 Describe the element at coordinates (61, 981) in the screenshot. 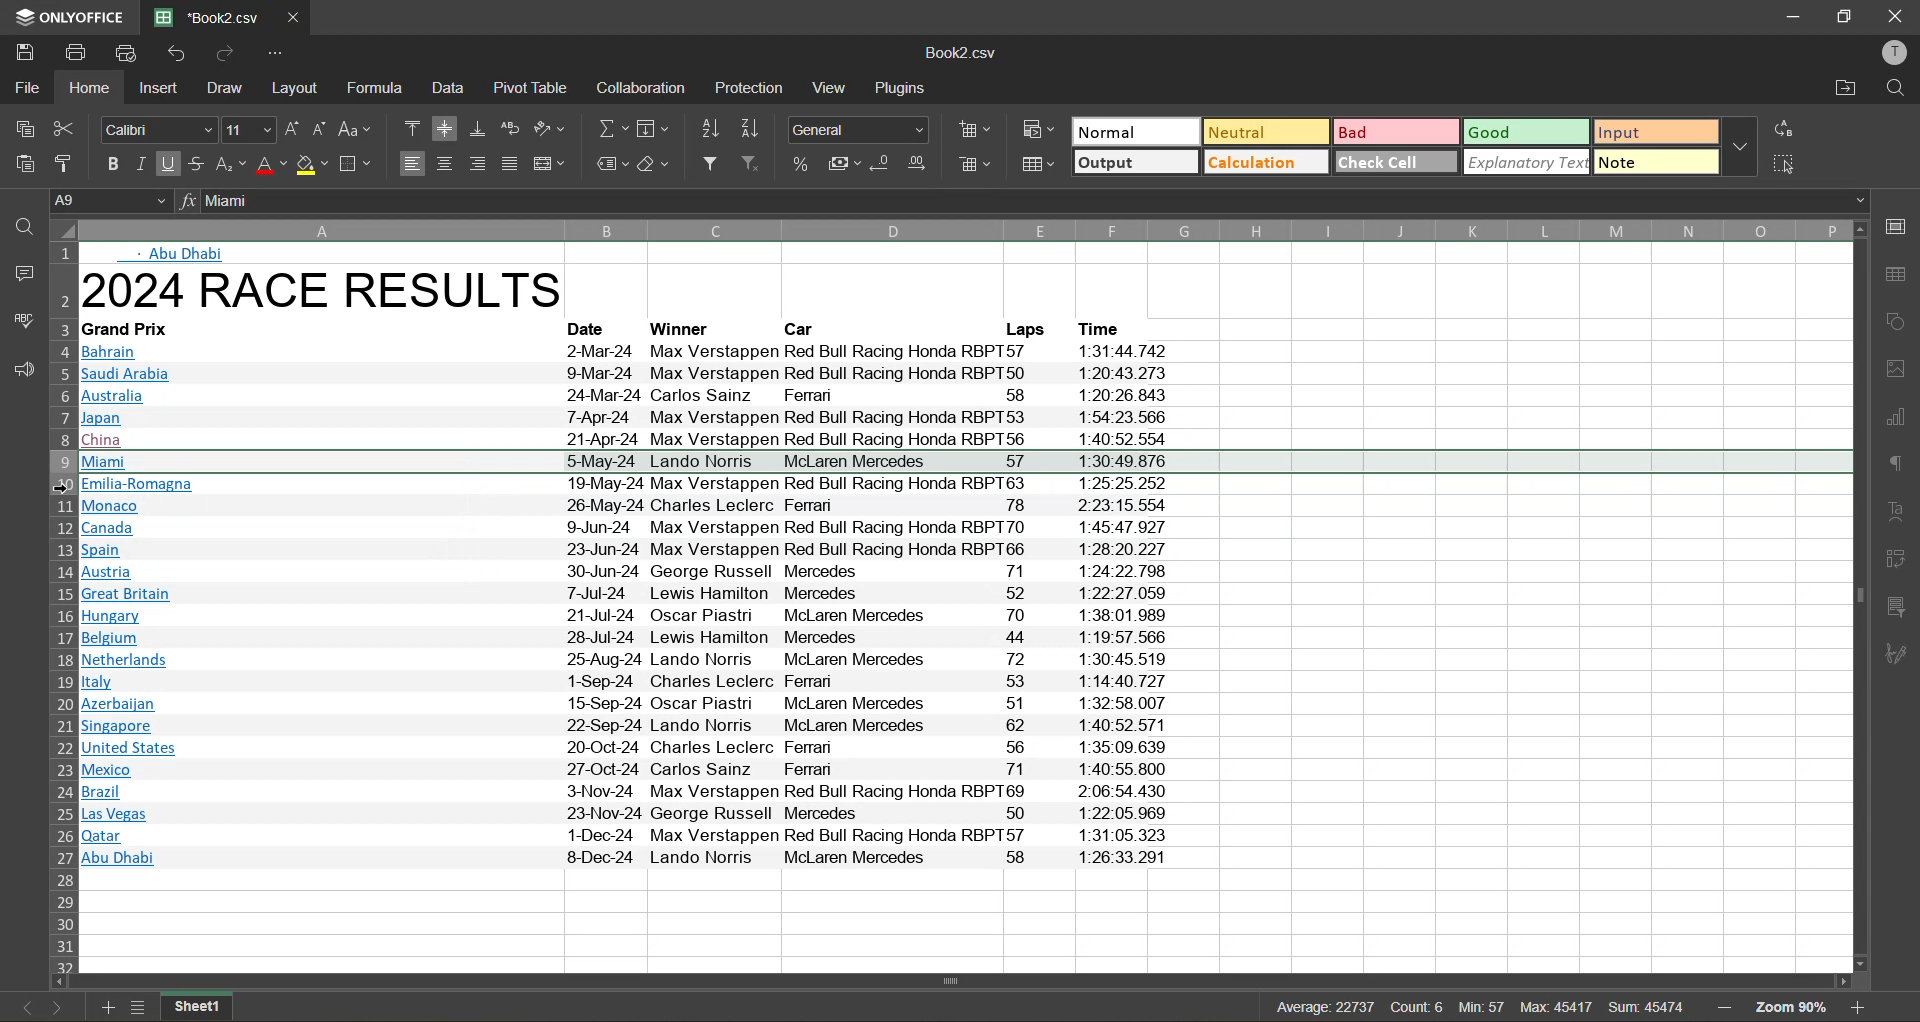

I see `move left` at that location.